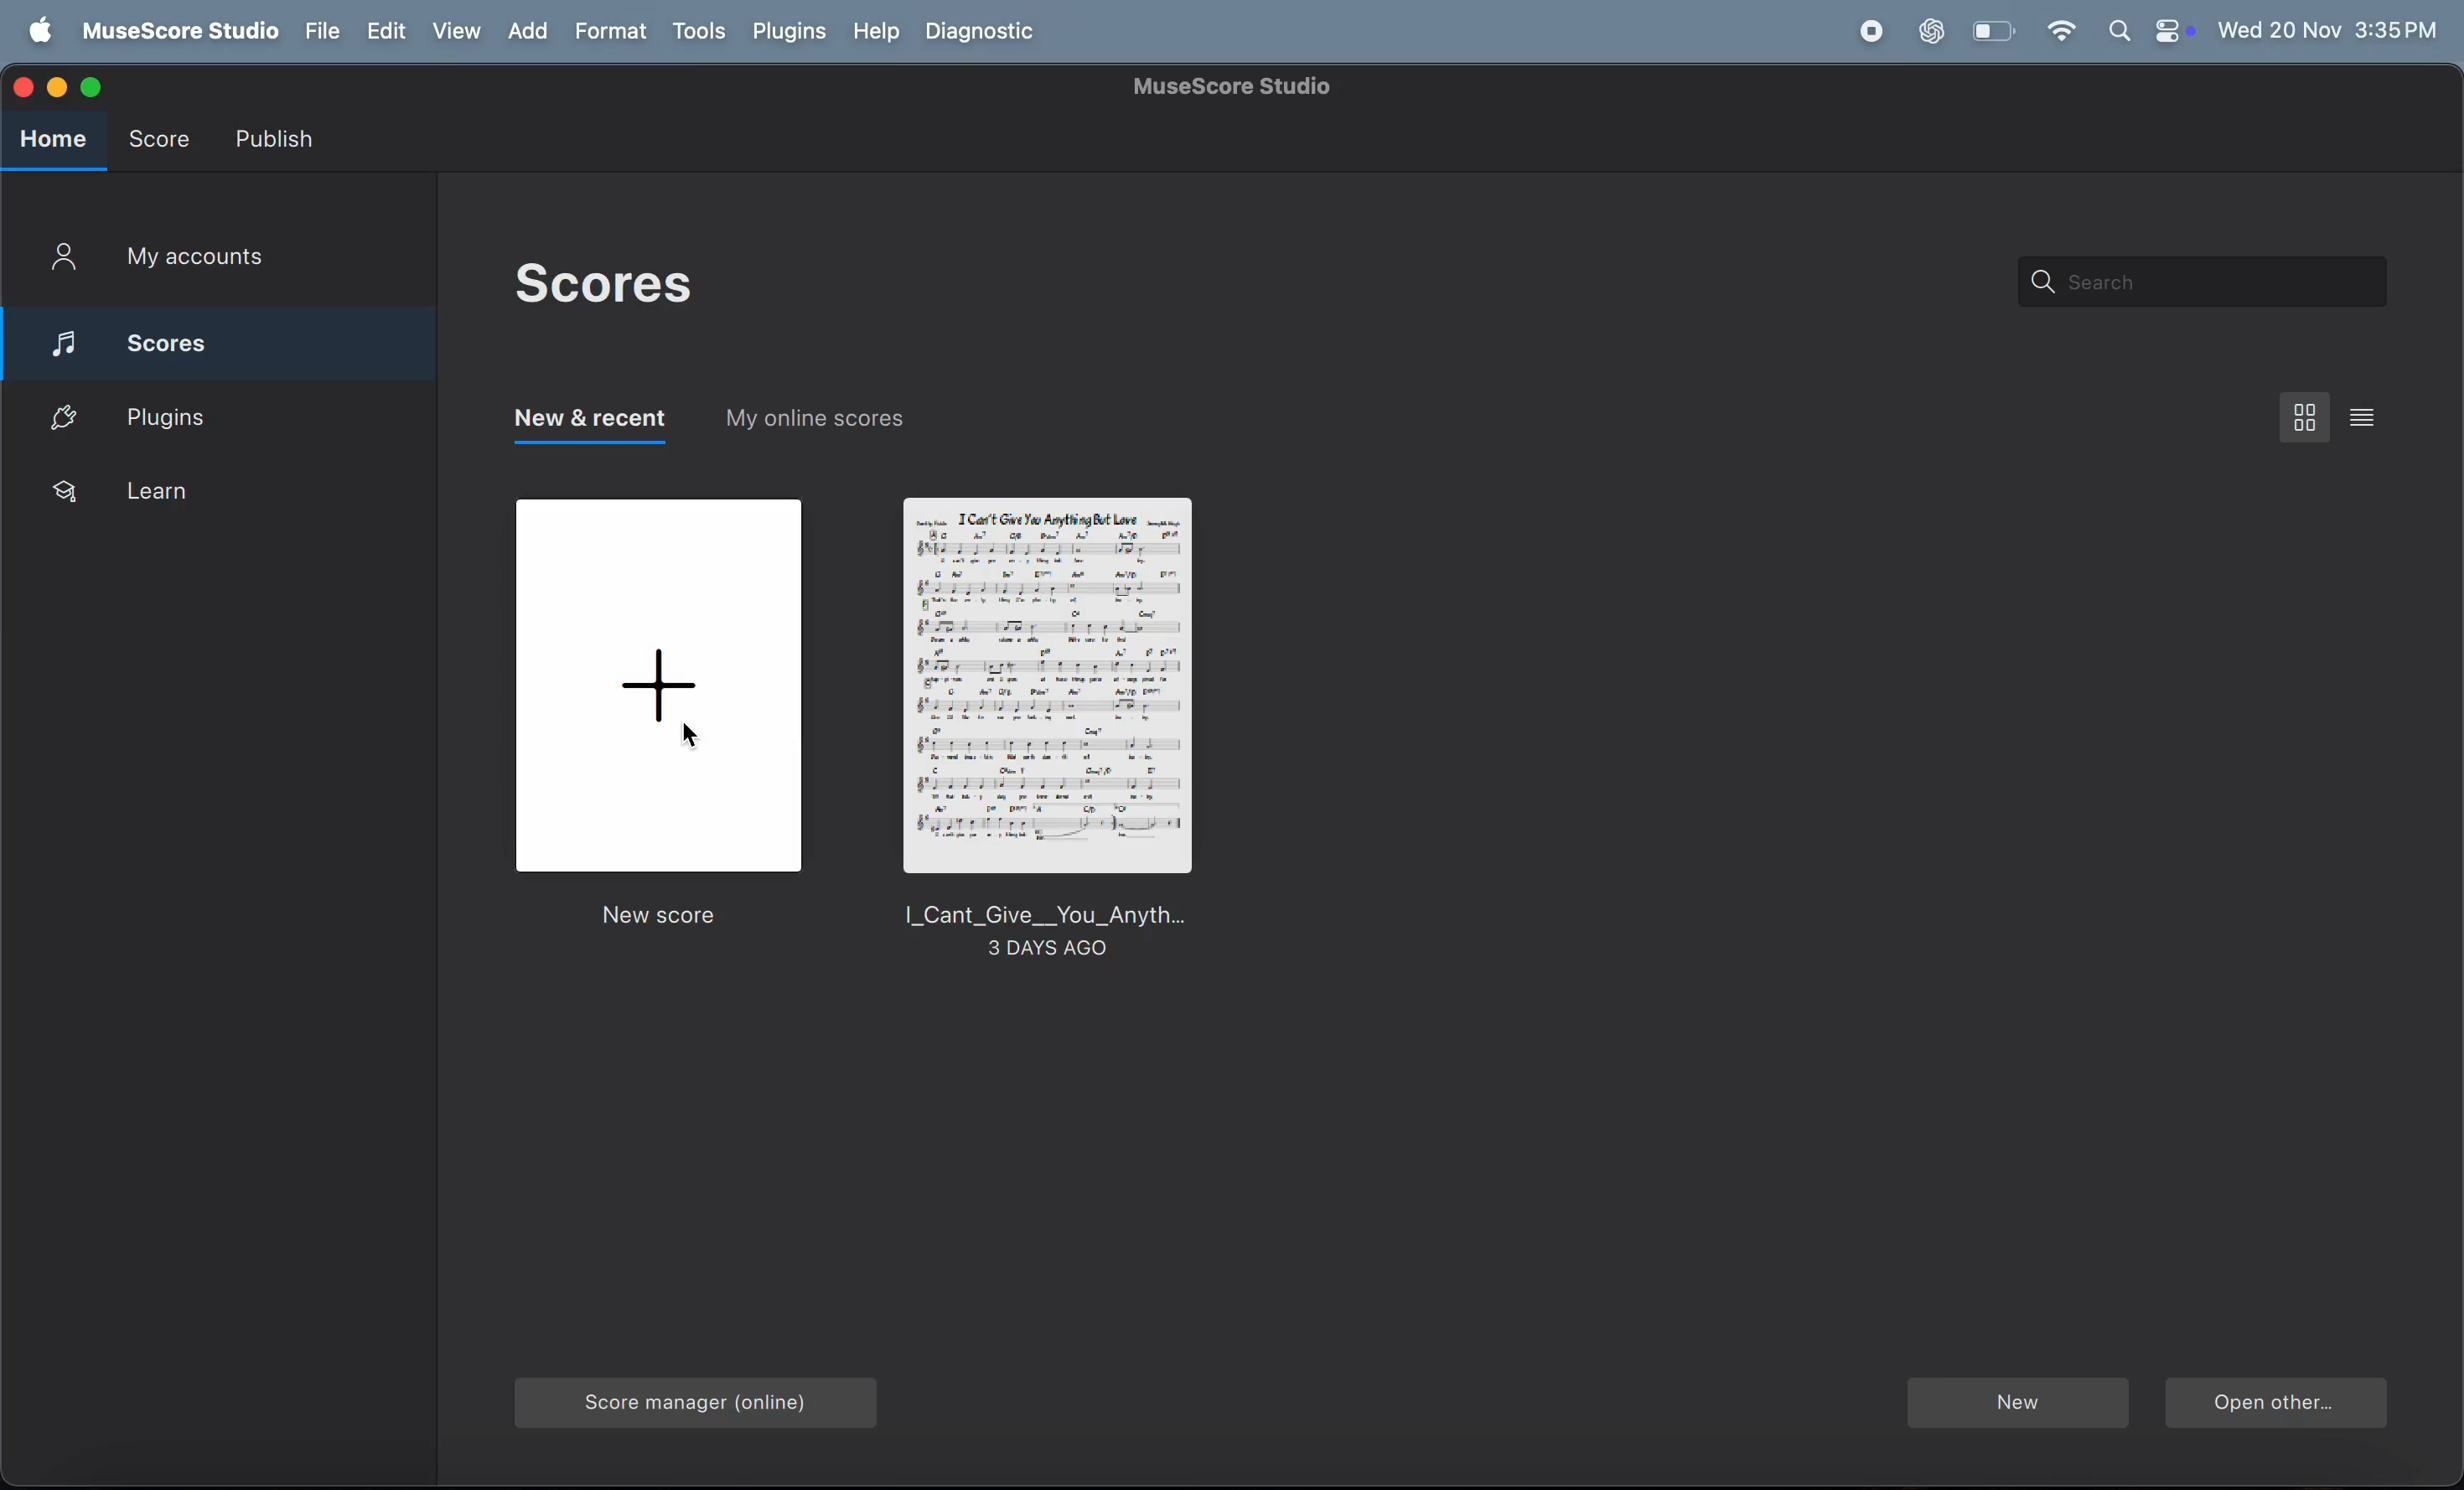 Image resolution: width=2464 pixels, height=1490 pixels. Describe the element at coordinates (698, 33) in the screenshot. I see `tools` at that location.